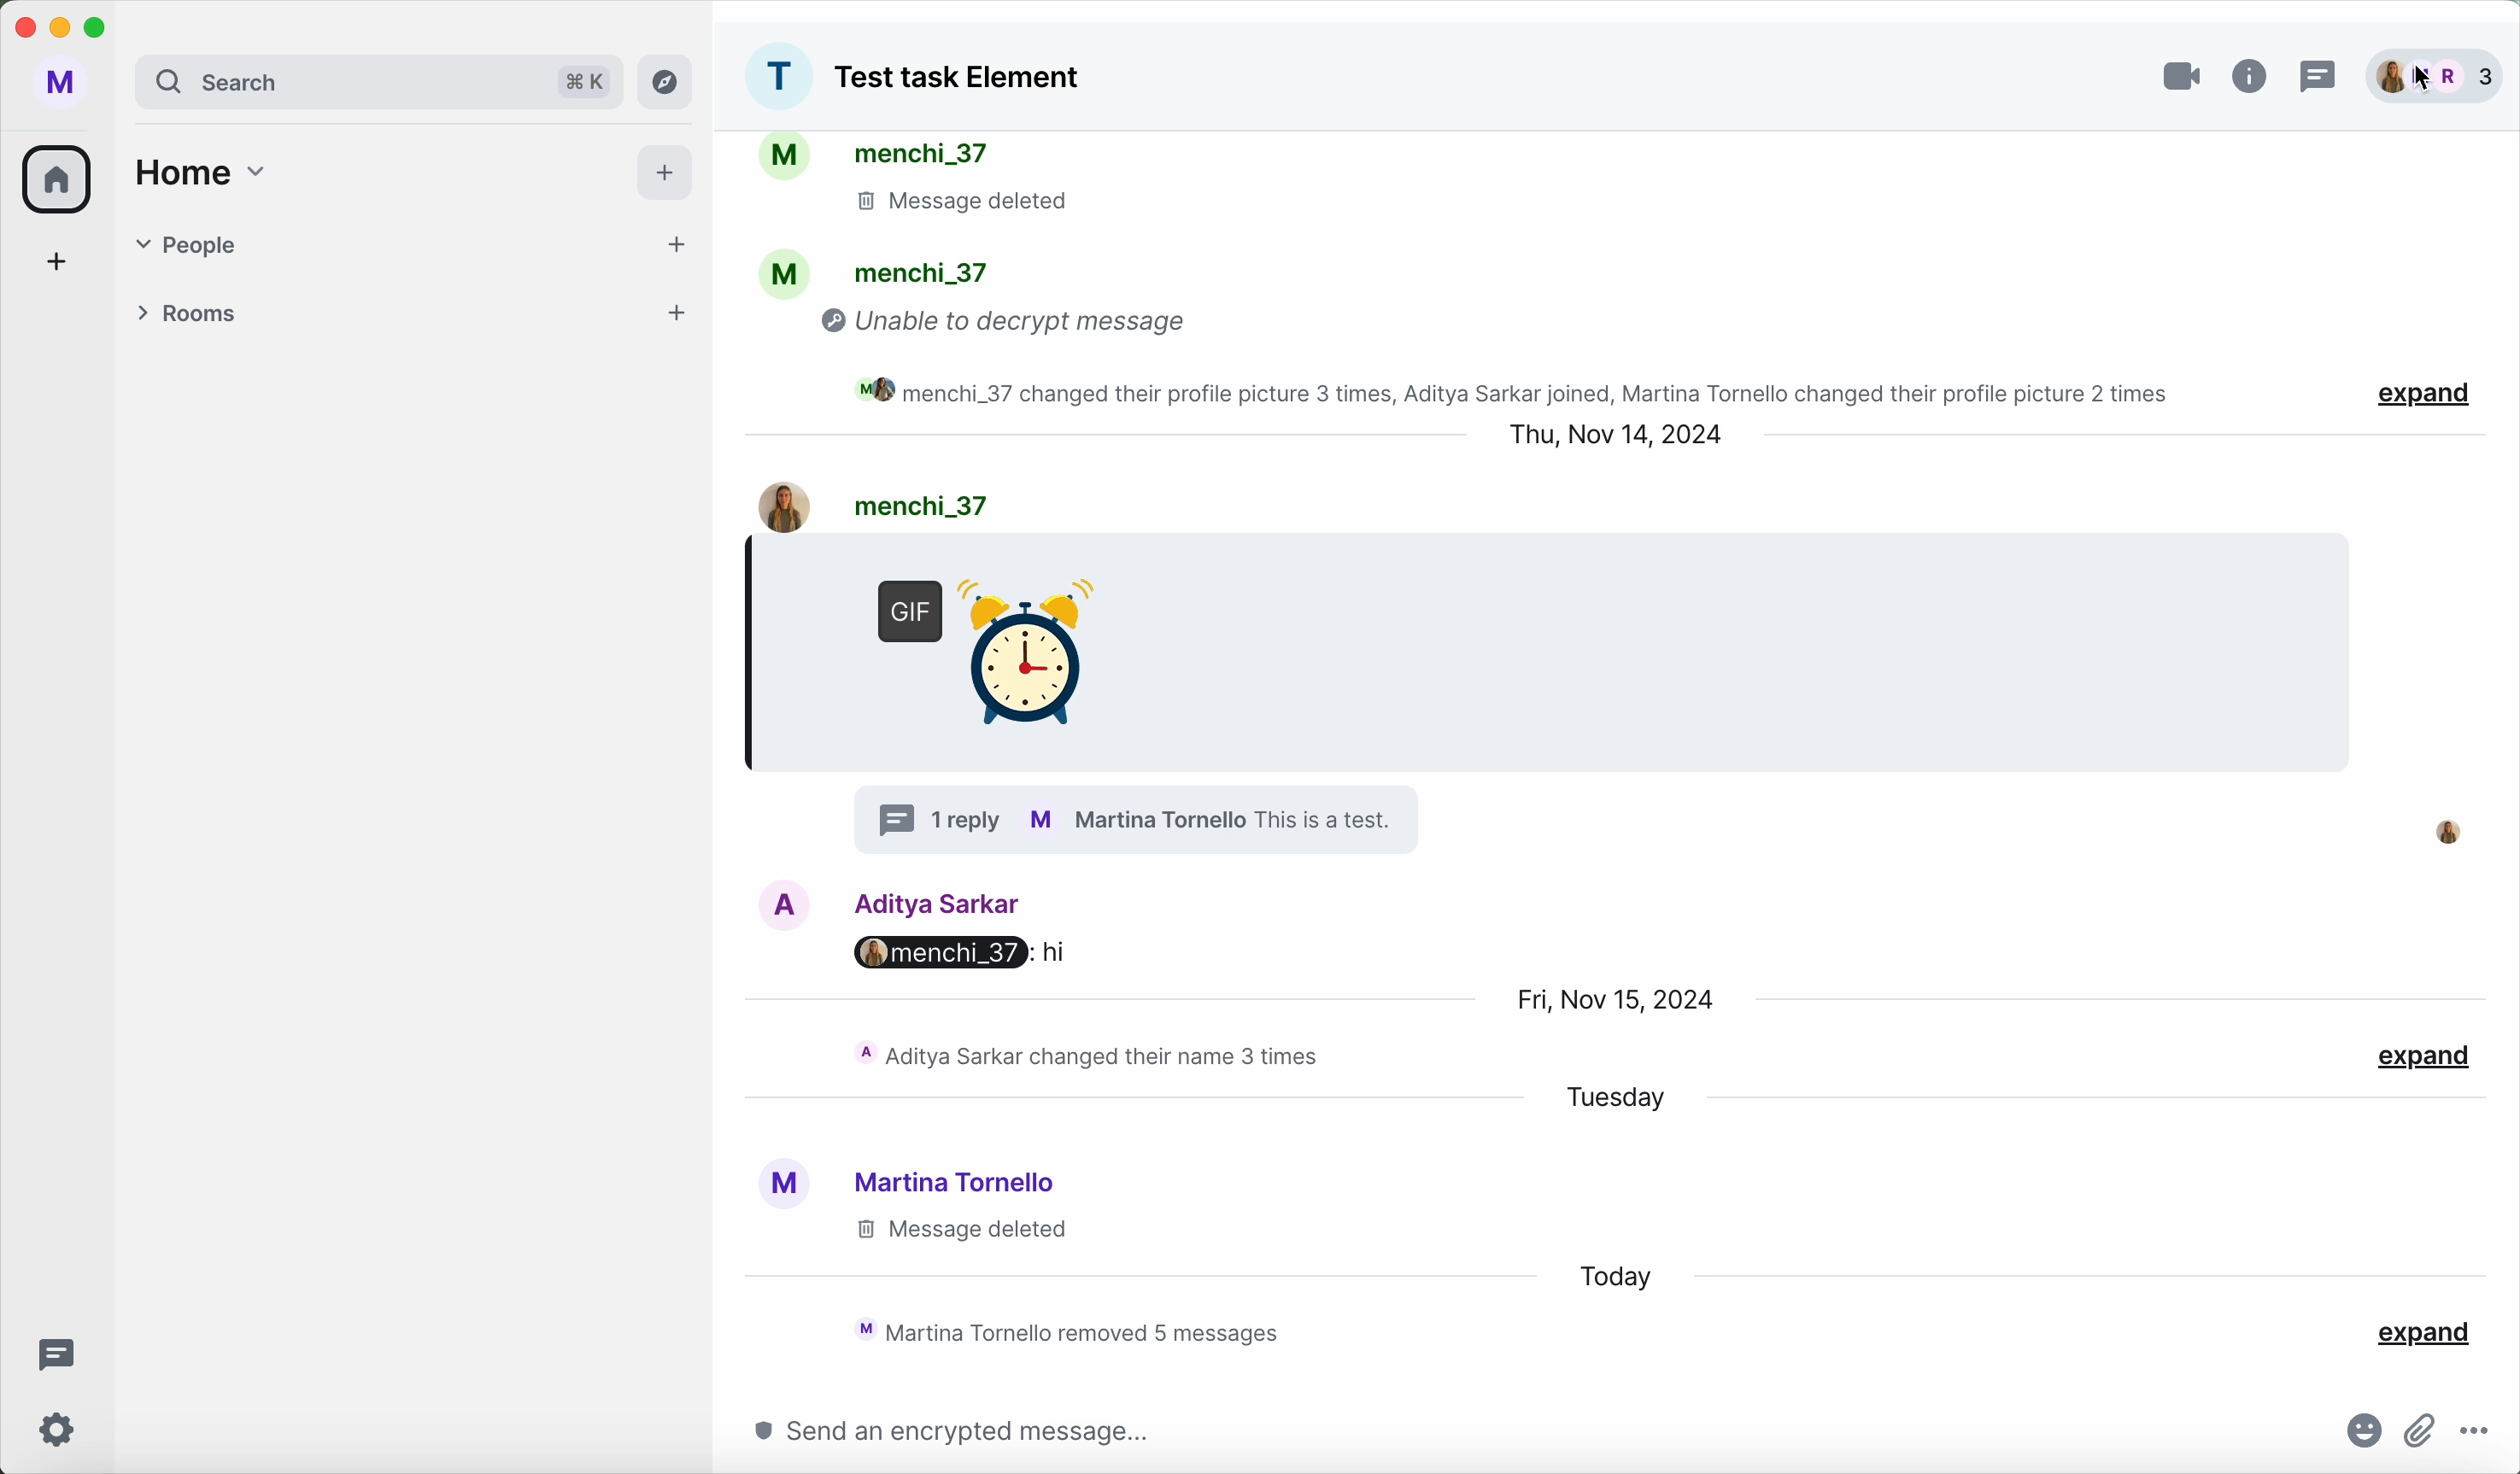 This screenshot has width=2520, height=1474. What do you see at coordinates (1138, 819) in the screenshot?
I see `profile` at bounding box center [1138, 819].